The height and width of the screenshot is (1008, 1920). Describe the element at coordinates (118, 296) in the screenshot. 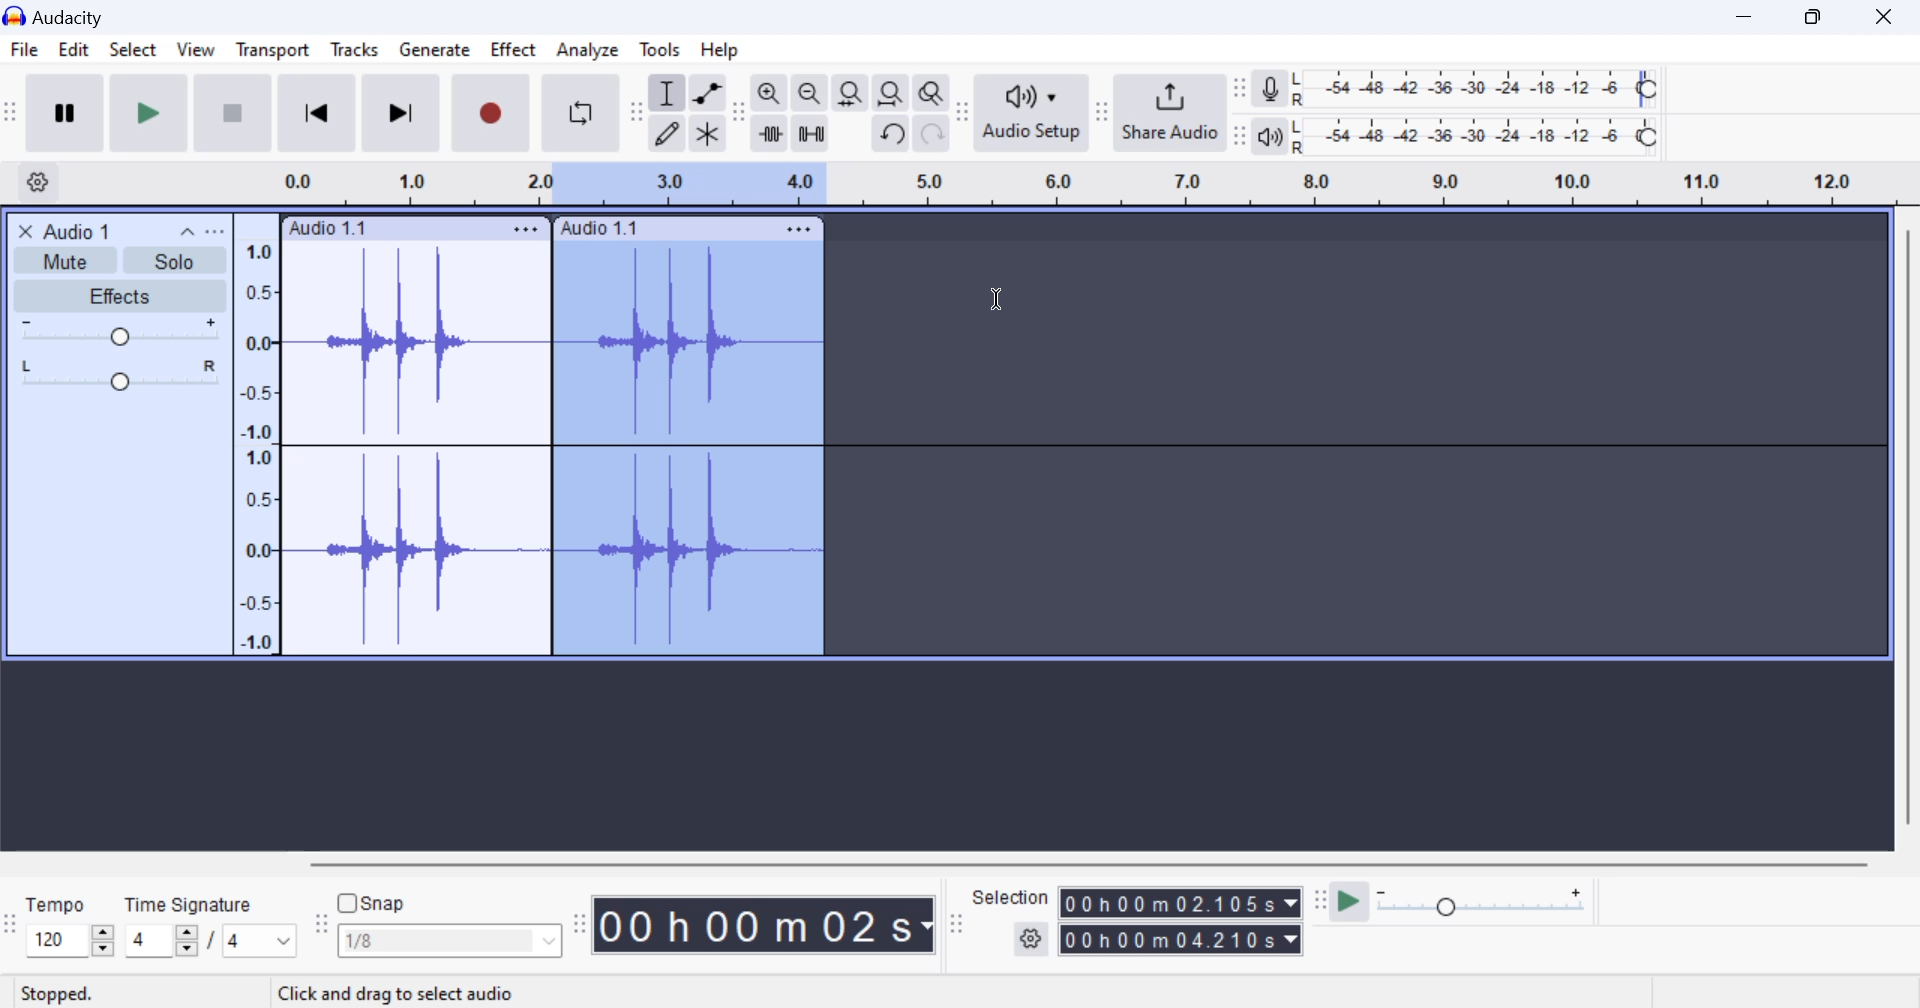

I see `Effects` at that location.